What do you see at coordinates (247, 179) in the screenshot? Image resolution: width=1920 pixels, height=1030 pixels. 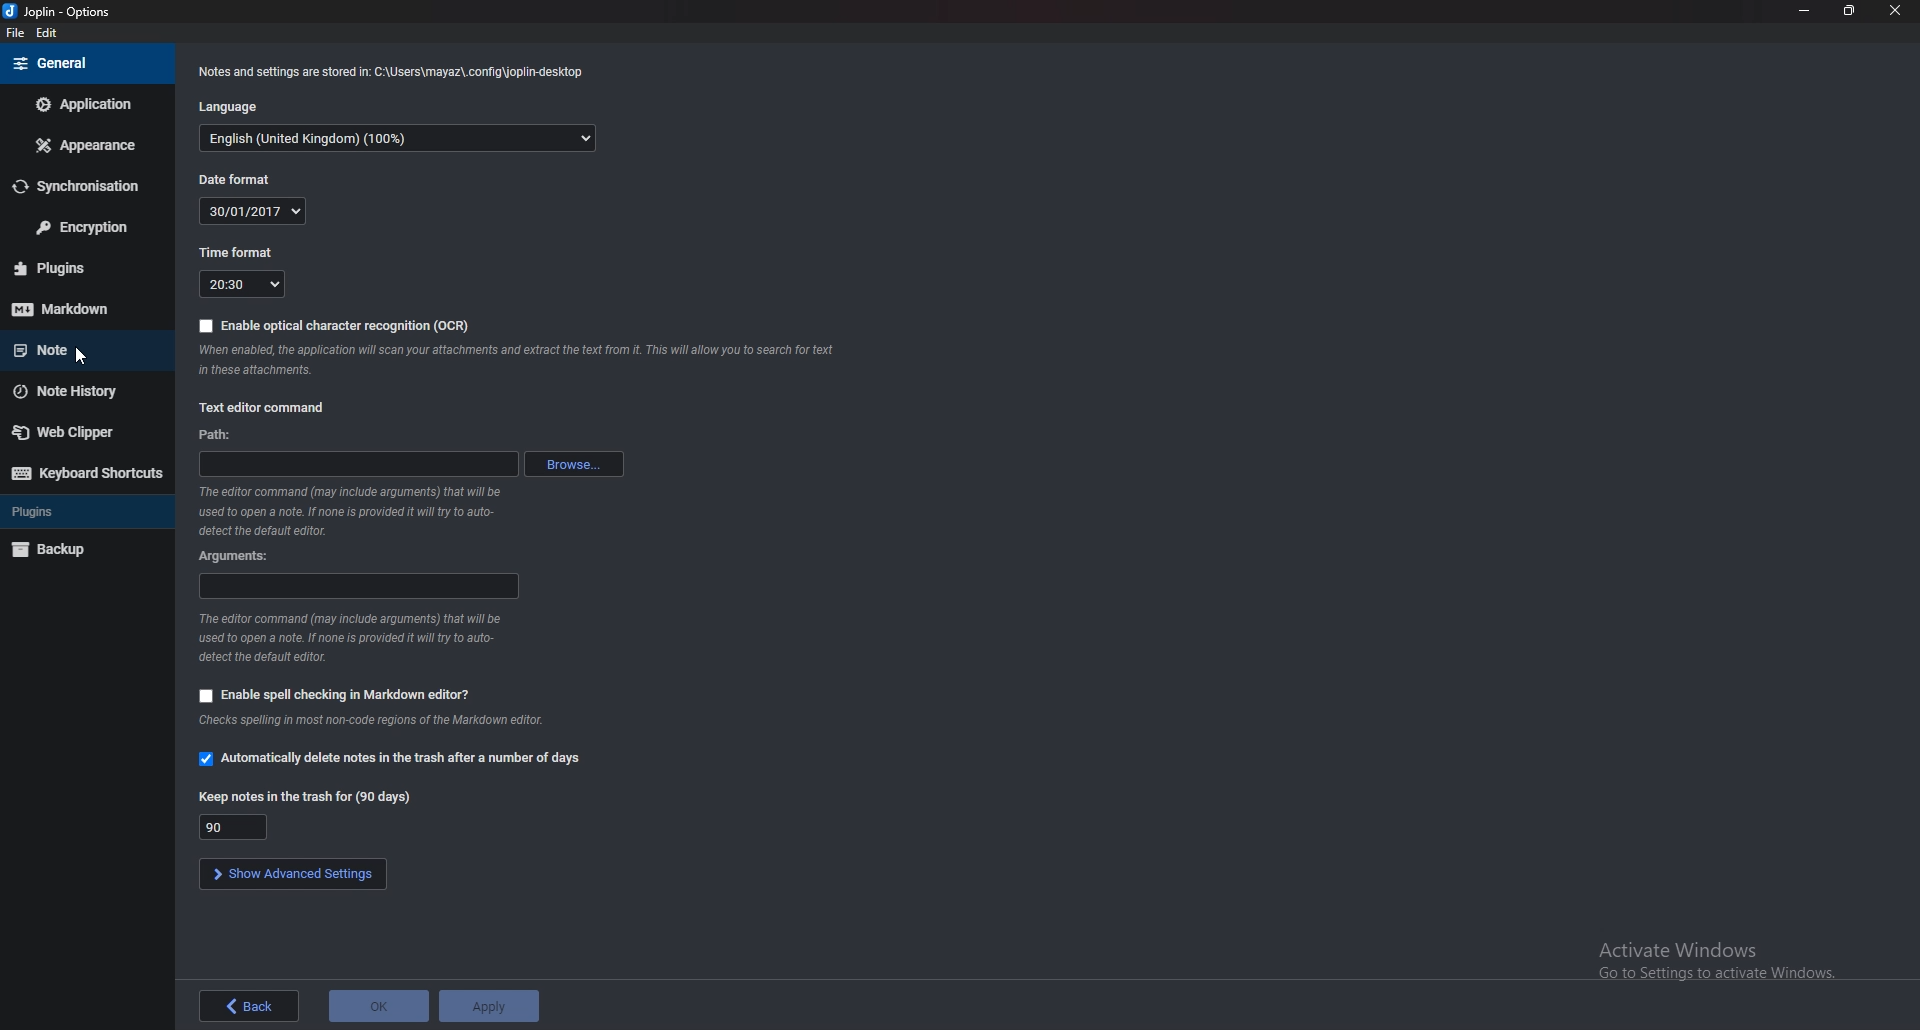 I see `Date format` at bounding box center [247, 179].